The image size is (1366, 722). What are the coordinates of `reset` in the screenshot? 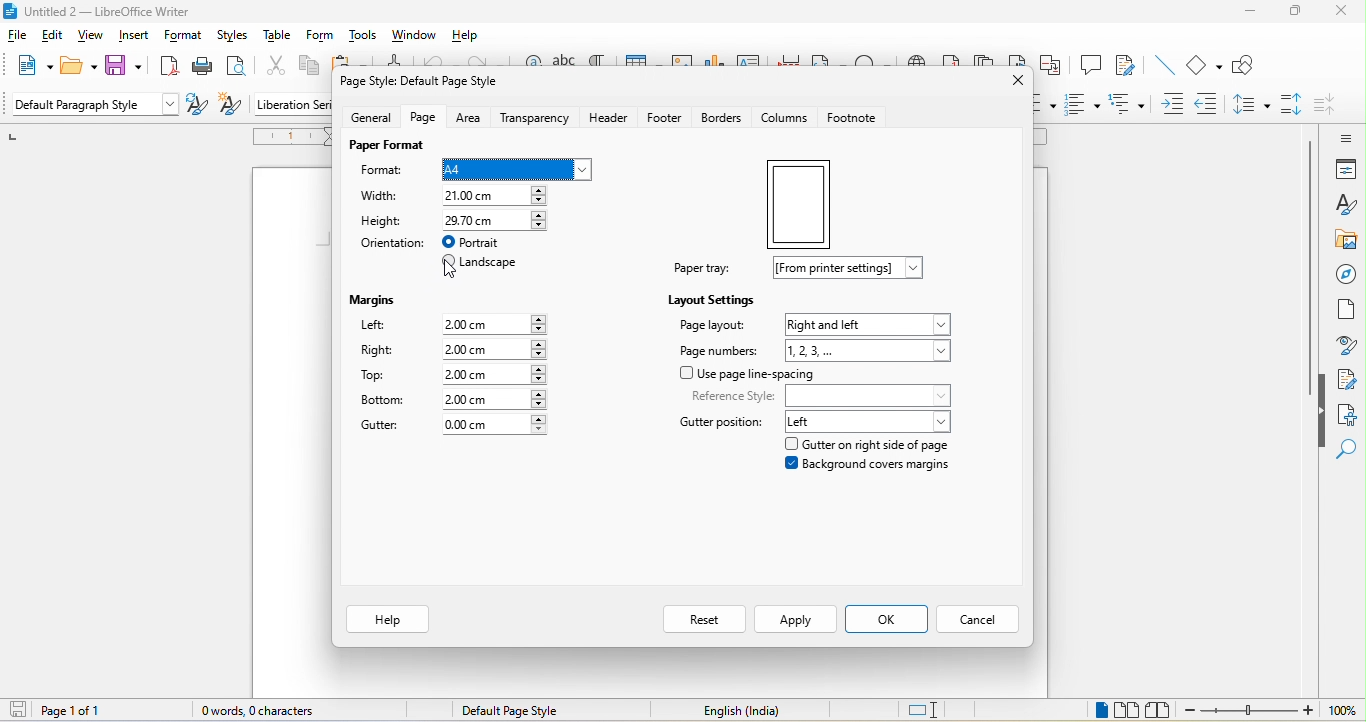 It's located at (700, 620).